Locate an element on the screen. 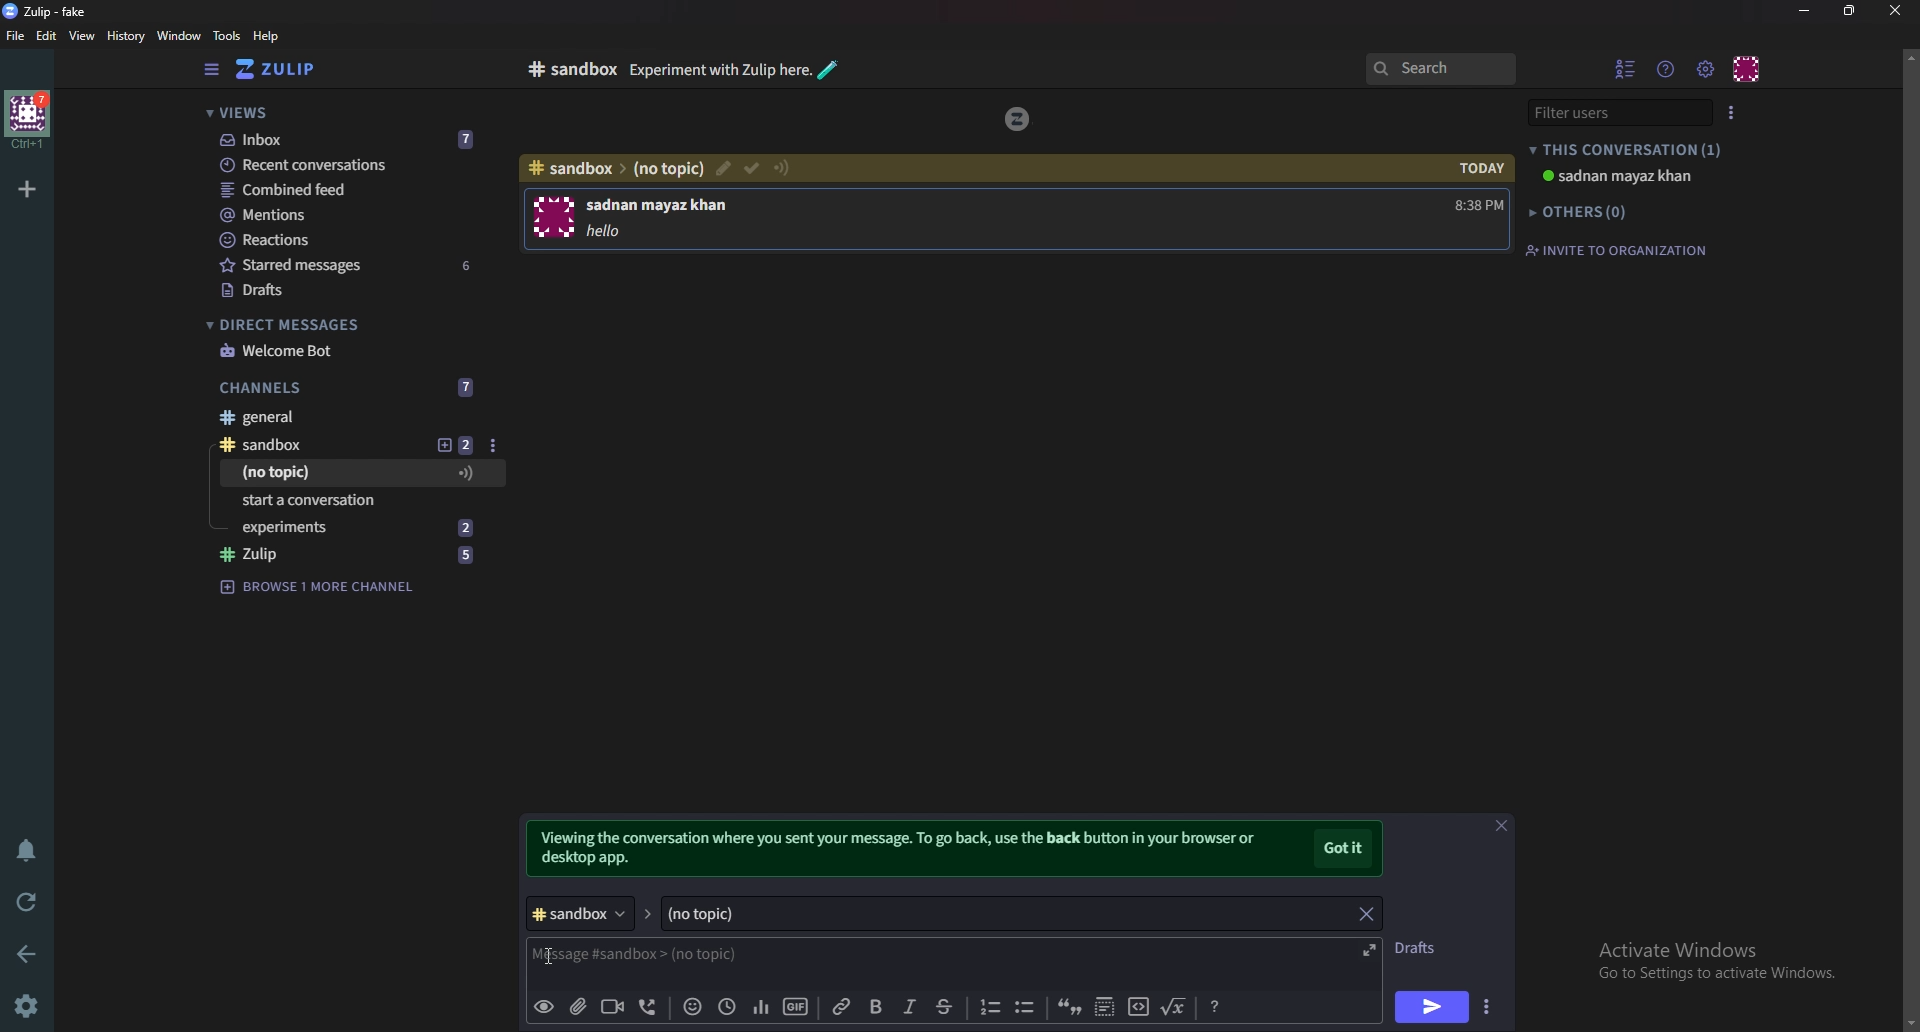 This screenshot has width=1920, height=1032. Hide user list is located at coordinates (1624, 66).